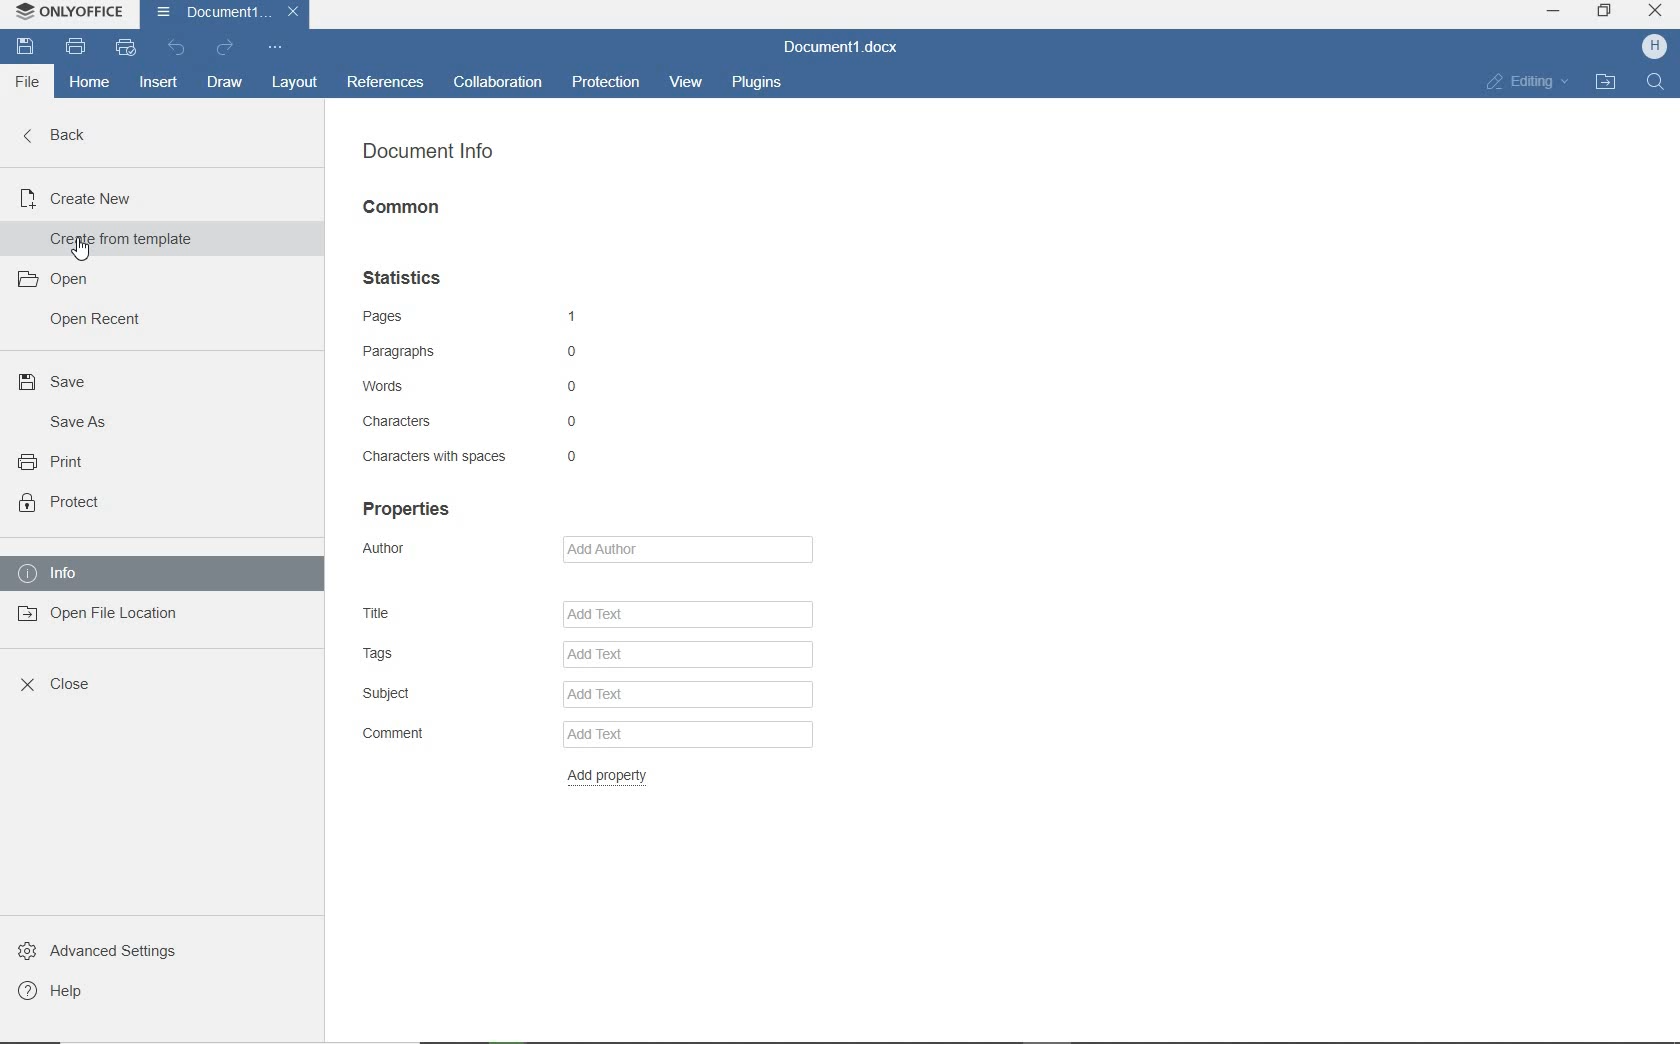  What do you see at coordinates (497, 81) in the screenshot?
I see `collaboration` at bounding box center [497, 81].